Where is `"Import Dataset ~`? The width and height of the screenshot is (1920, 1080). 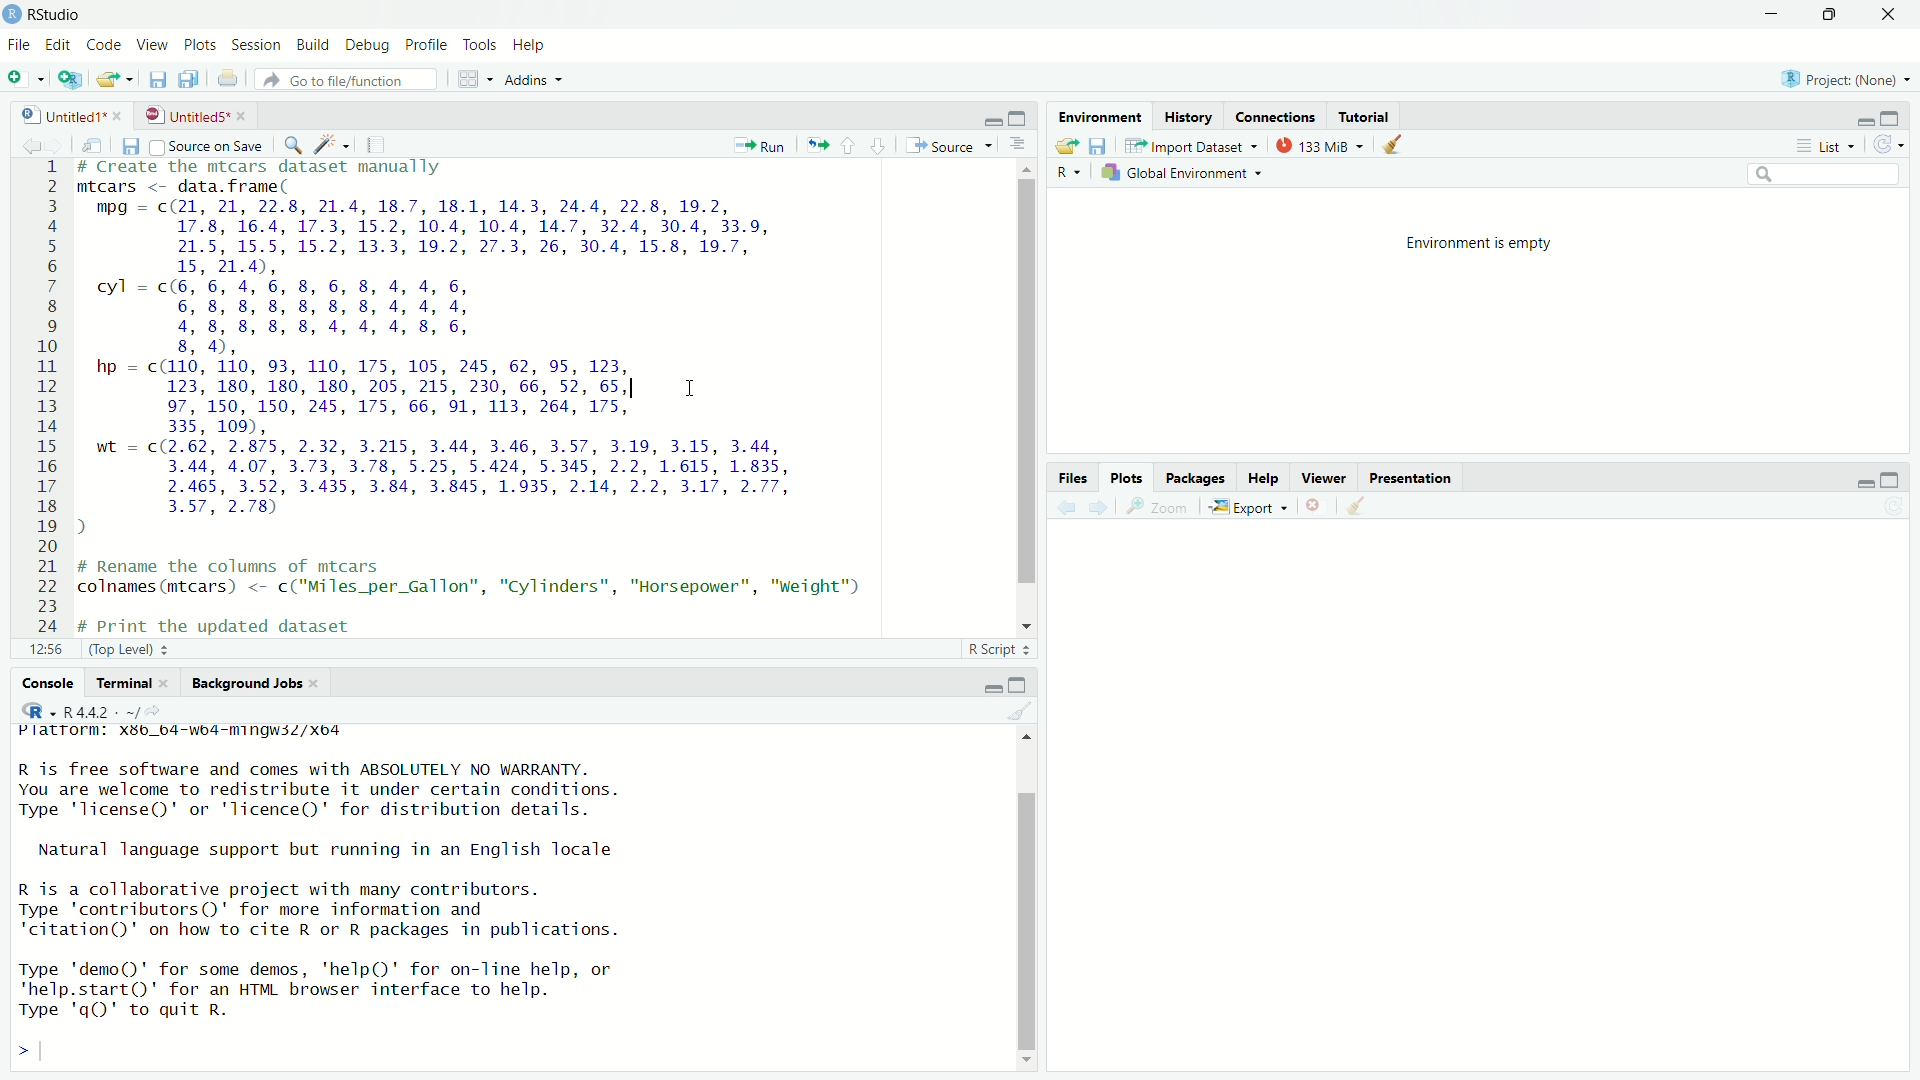 "Import Dataset ~ is located at coordinates (1193, 148).